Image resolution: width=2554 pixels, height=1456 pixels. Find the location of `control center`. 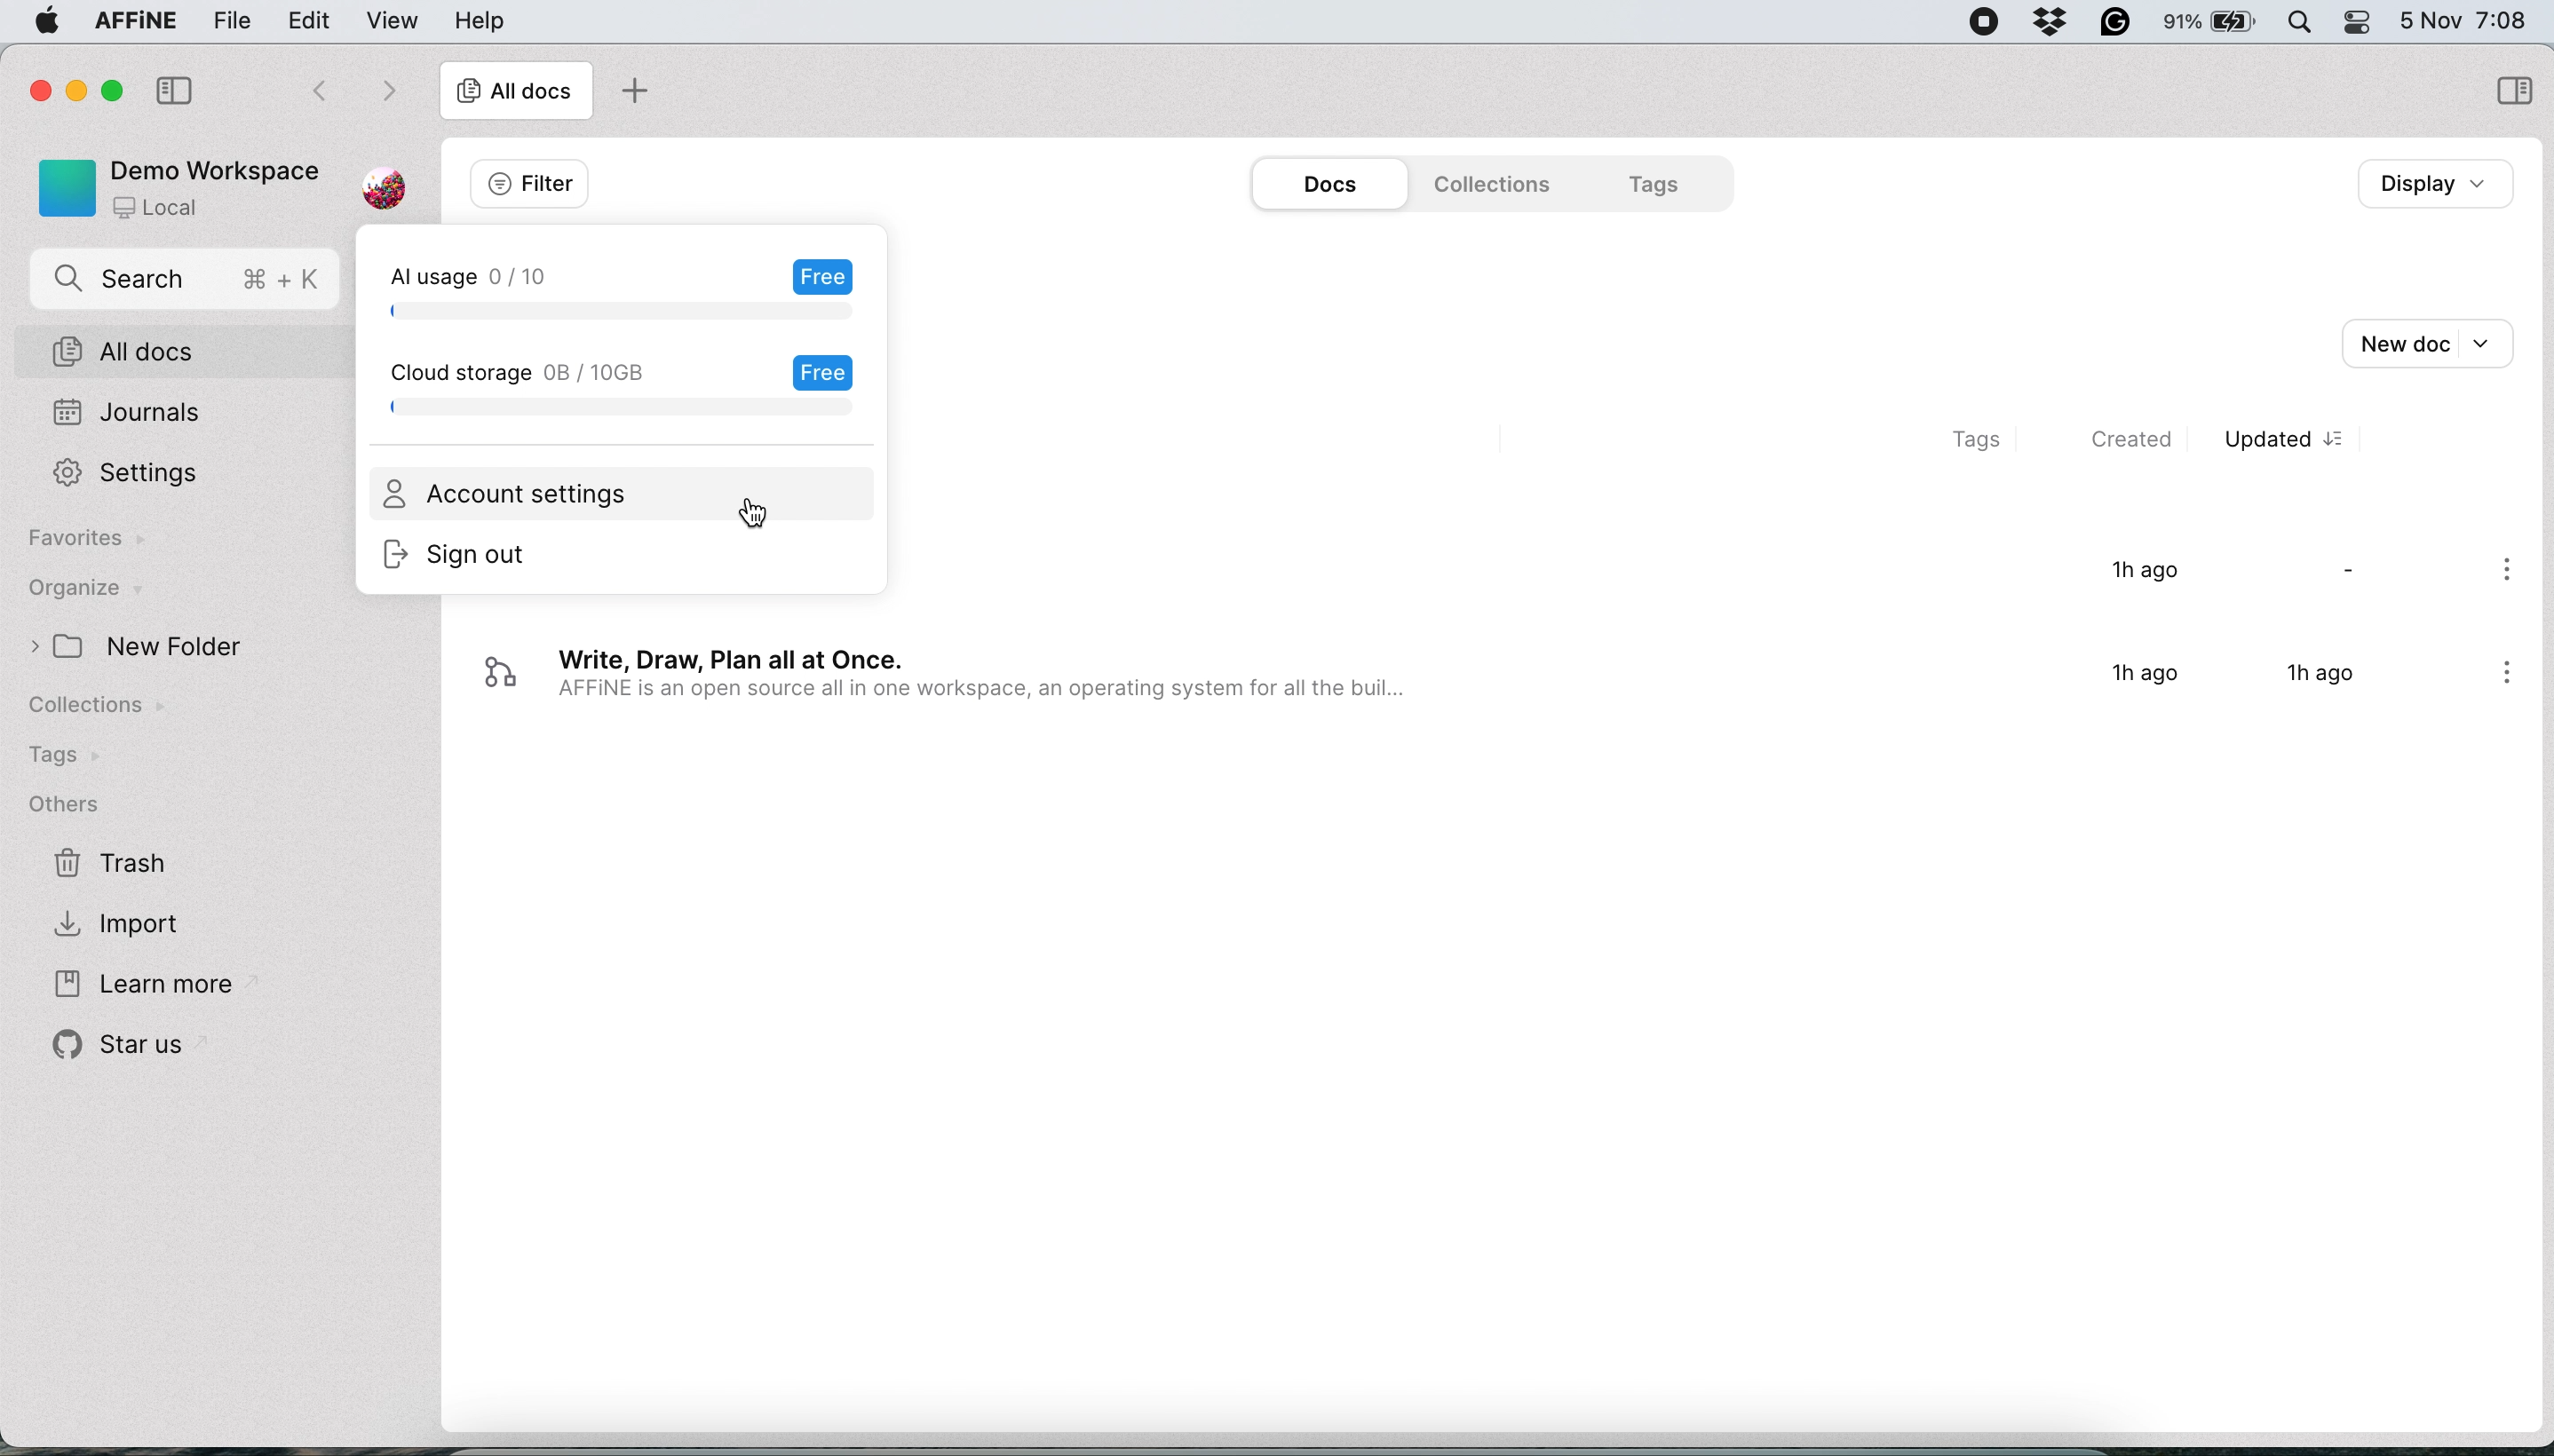

control center is located at coordinates (2365, 25).